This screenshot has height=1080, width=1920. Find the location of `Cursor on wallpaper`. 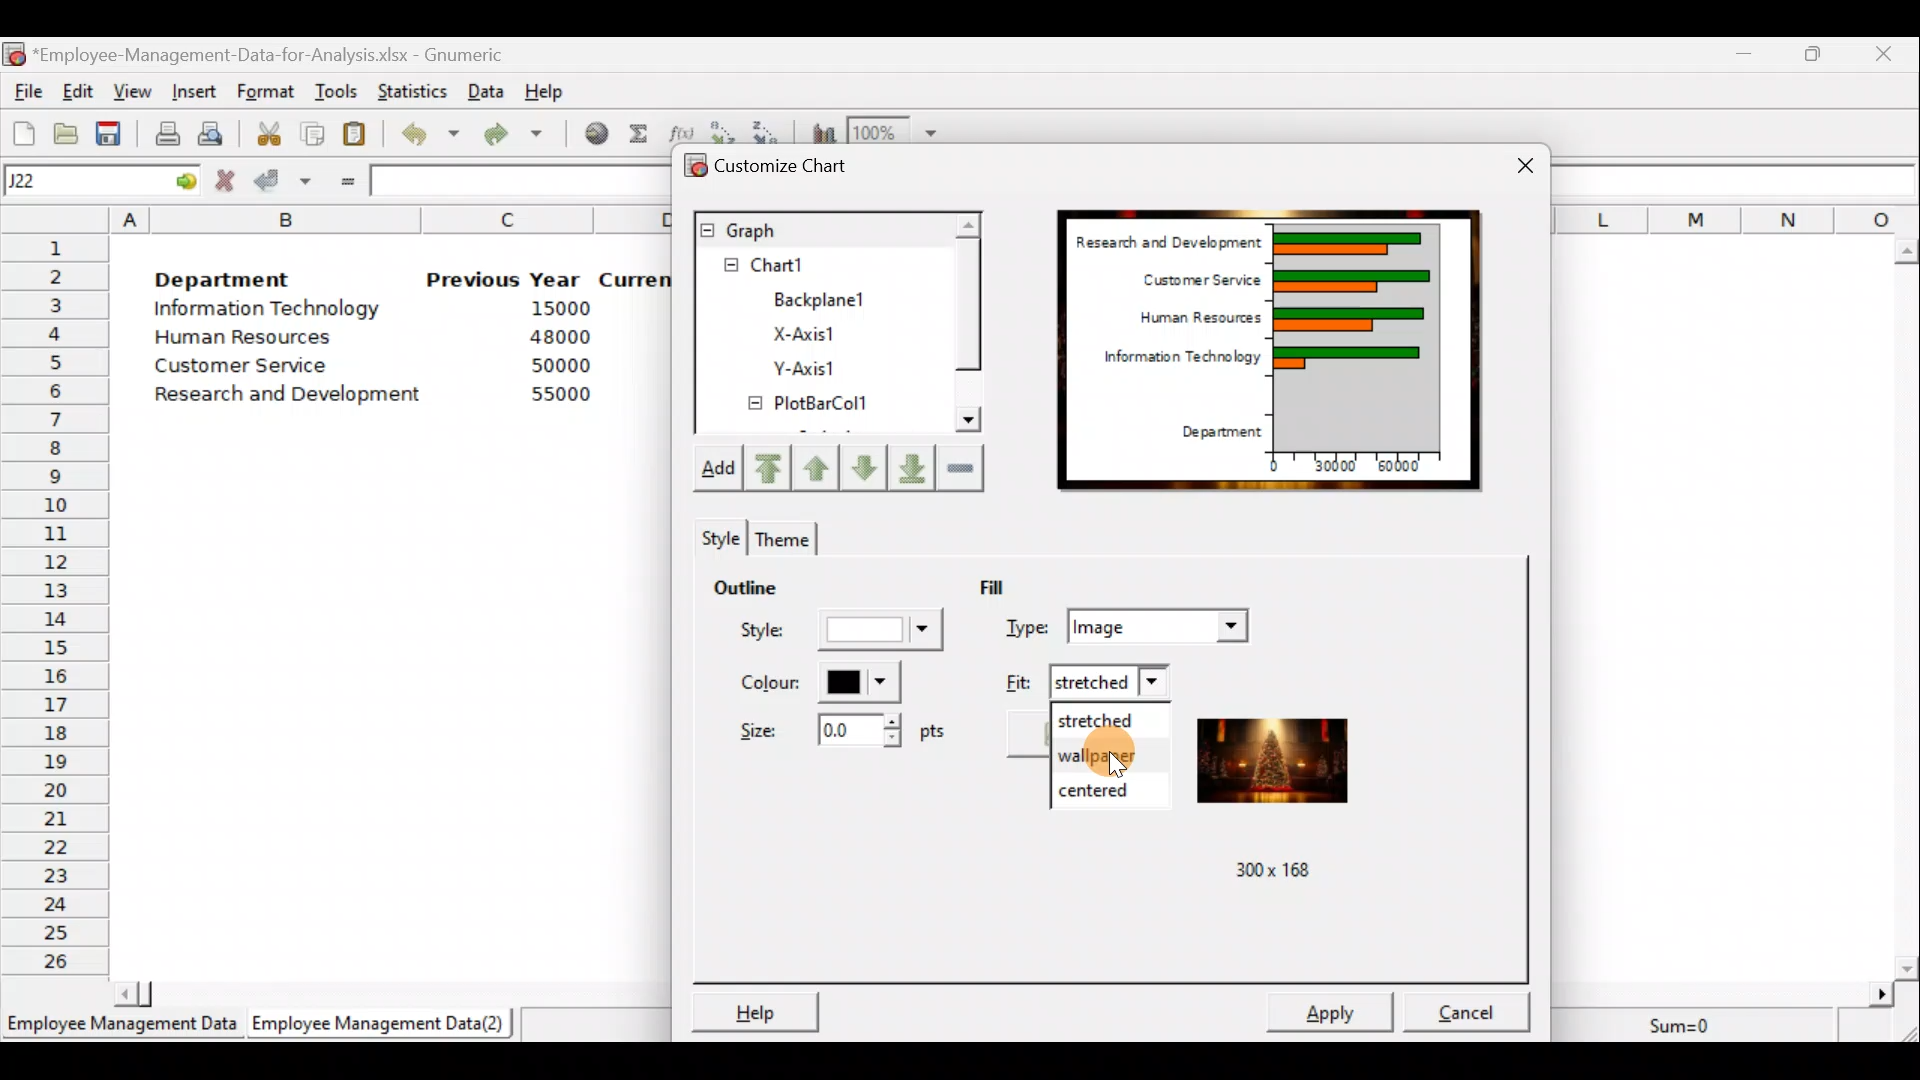

Cursor on wallpaper is located at coordinates (1133, 753).